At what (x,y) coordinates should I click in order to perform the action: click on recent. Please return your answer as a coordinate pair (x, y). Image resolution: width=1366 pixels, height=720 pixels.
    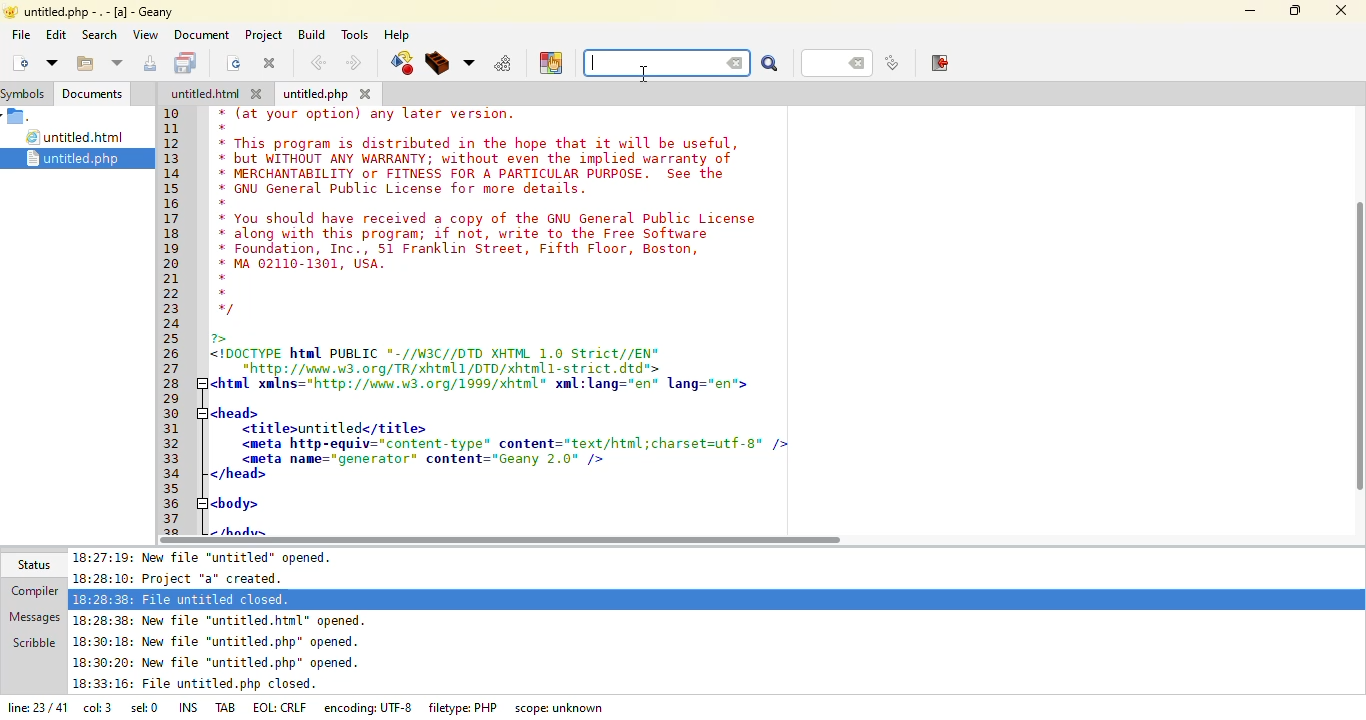
    Looking at the image, I should click on (118, 64).